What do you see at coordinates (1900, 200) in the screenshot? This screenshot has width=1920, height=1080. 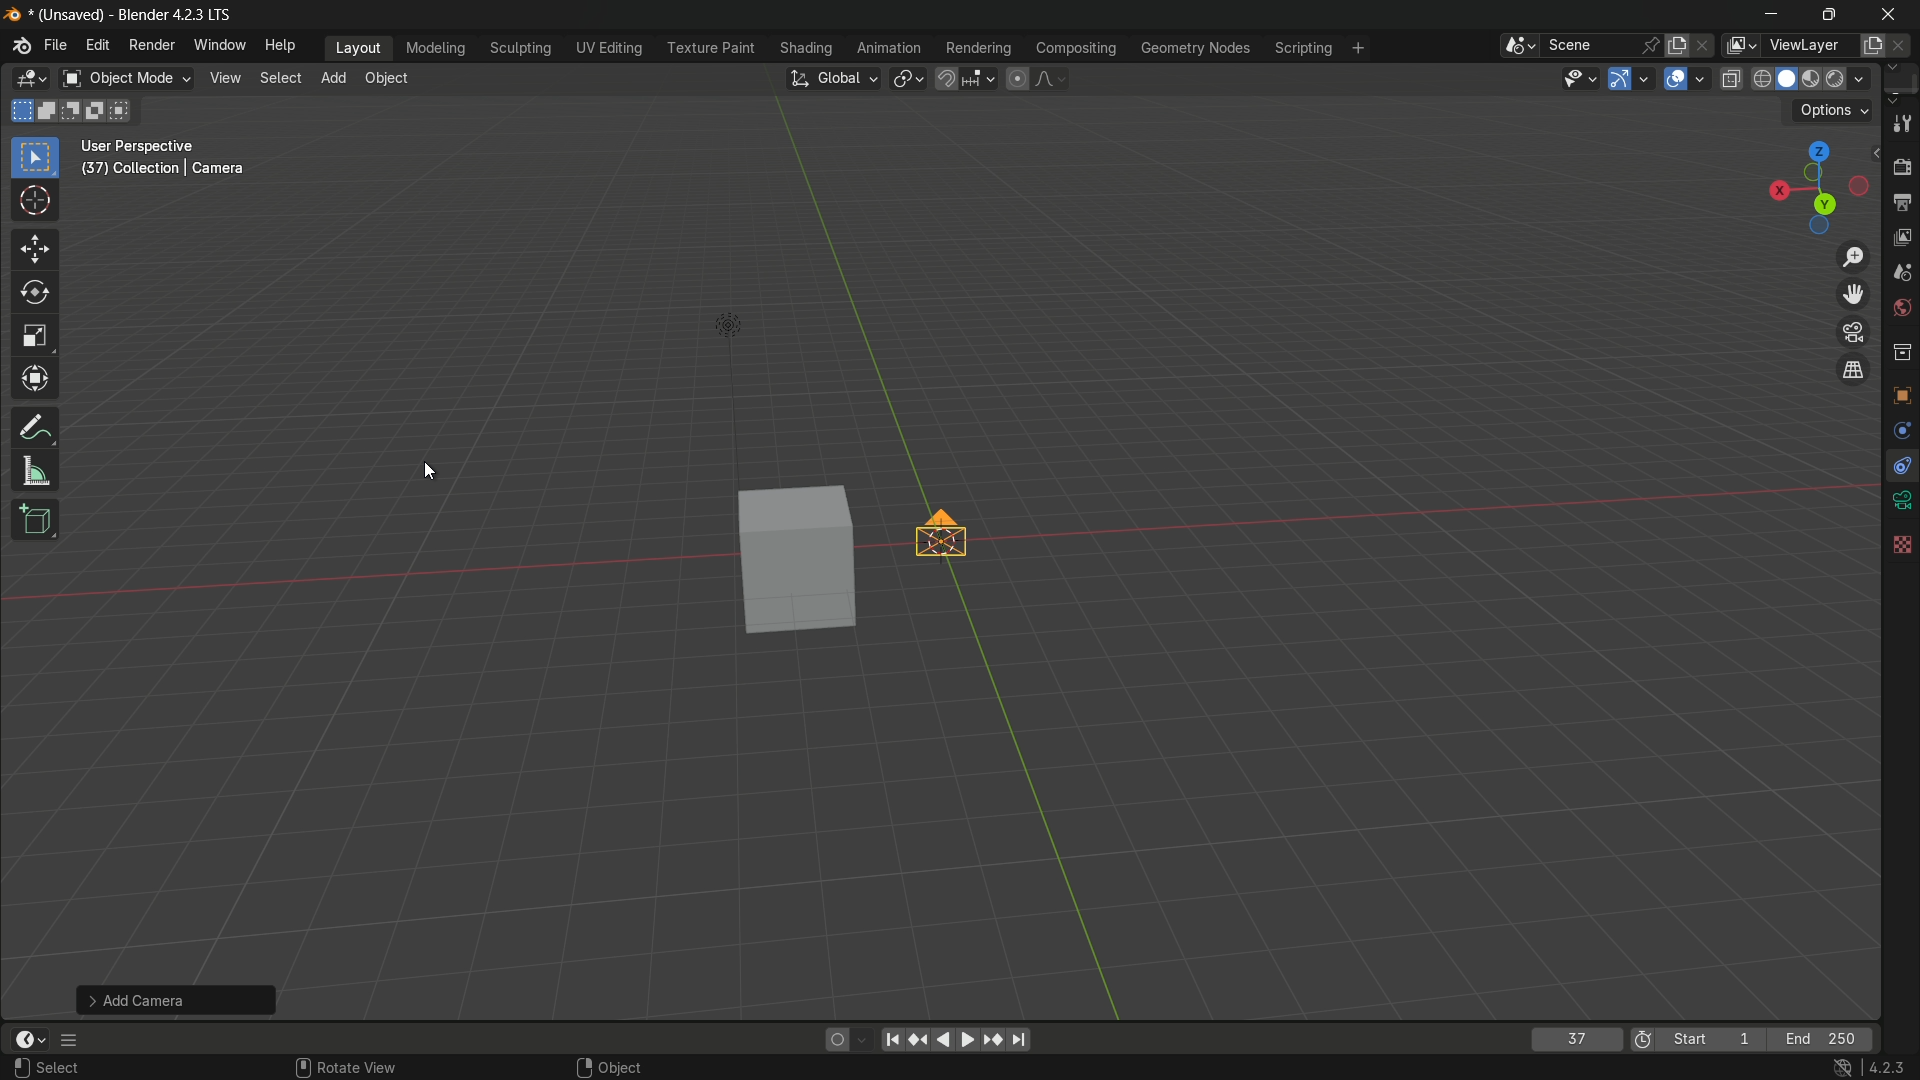 I see `output` at bounding box center [1900, 200].